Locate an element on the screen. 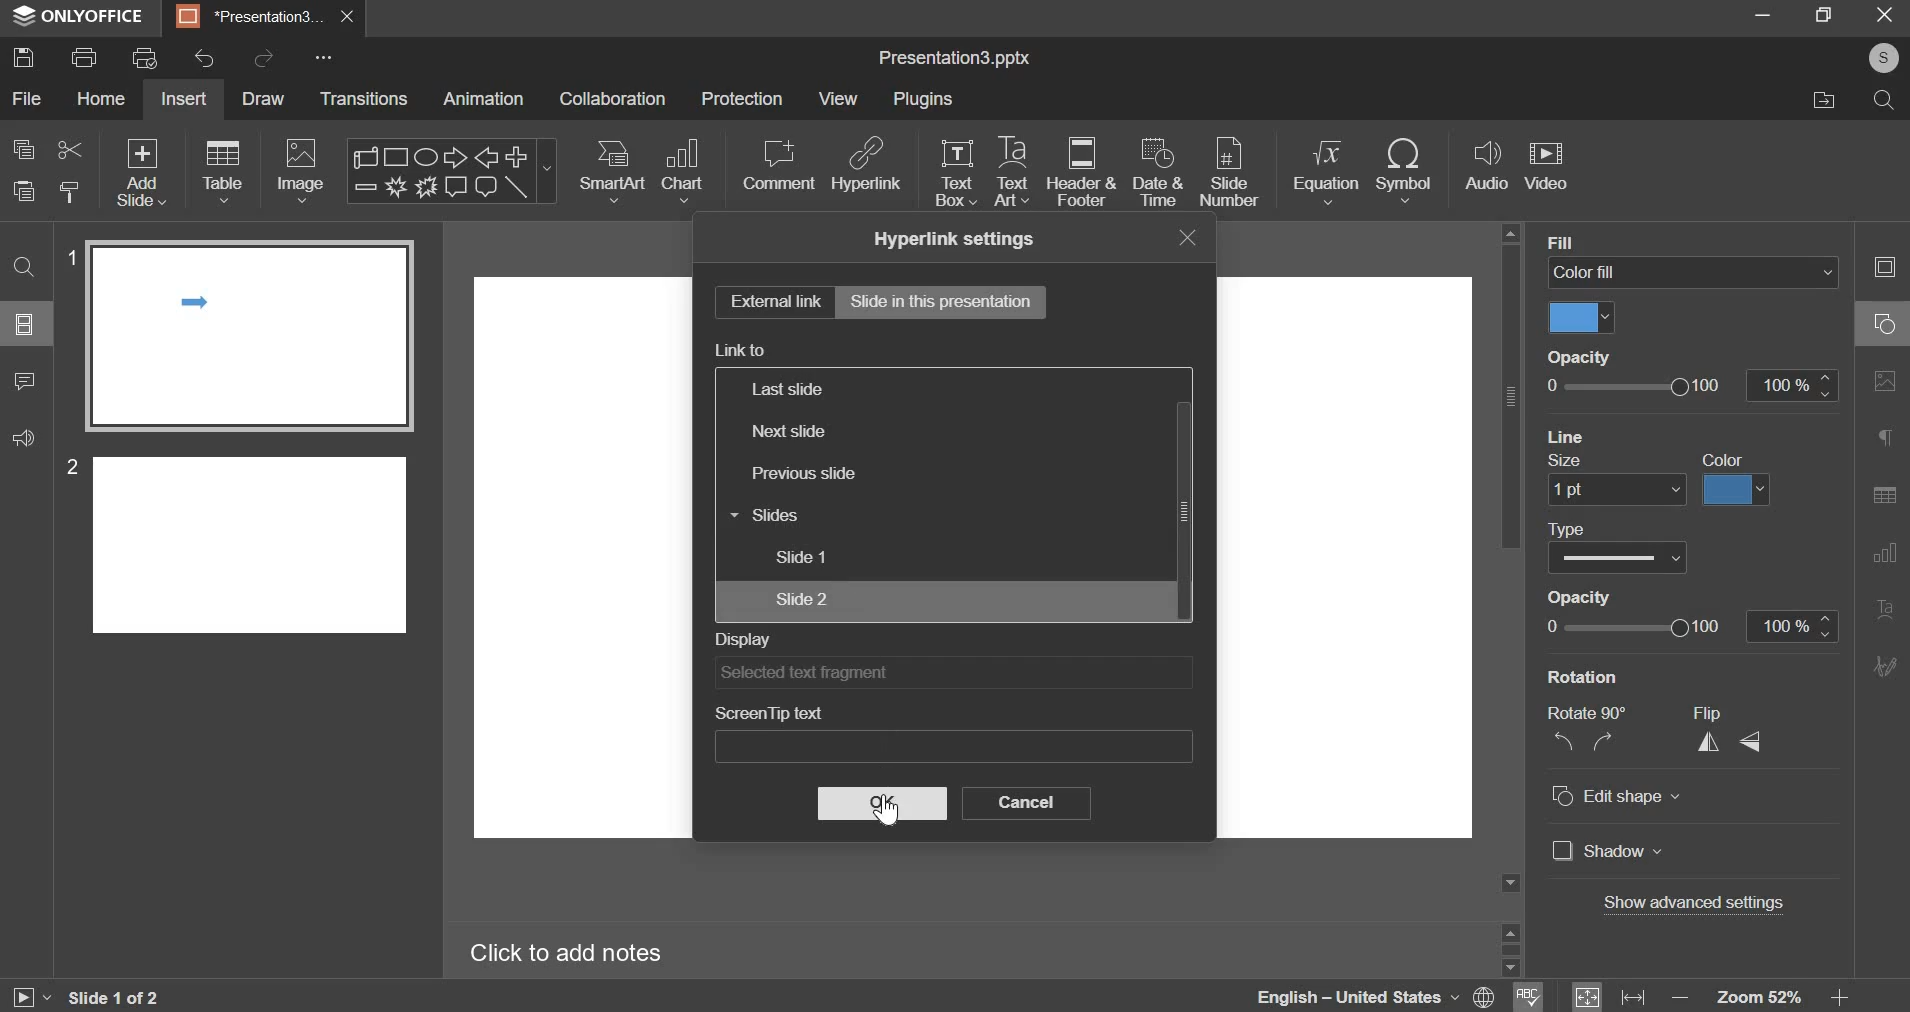 The height and width of the screenshot is (1012, 1910). zoom 52% is located at coordinates (1758, 997).